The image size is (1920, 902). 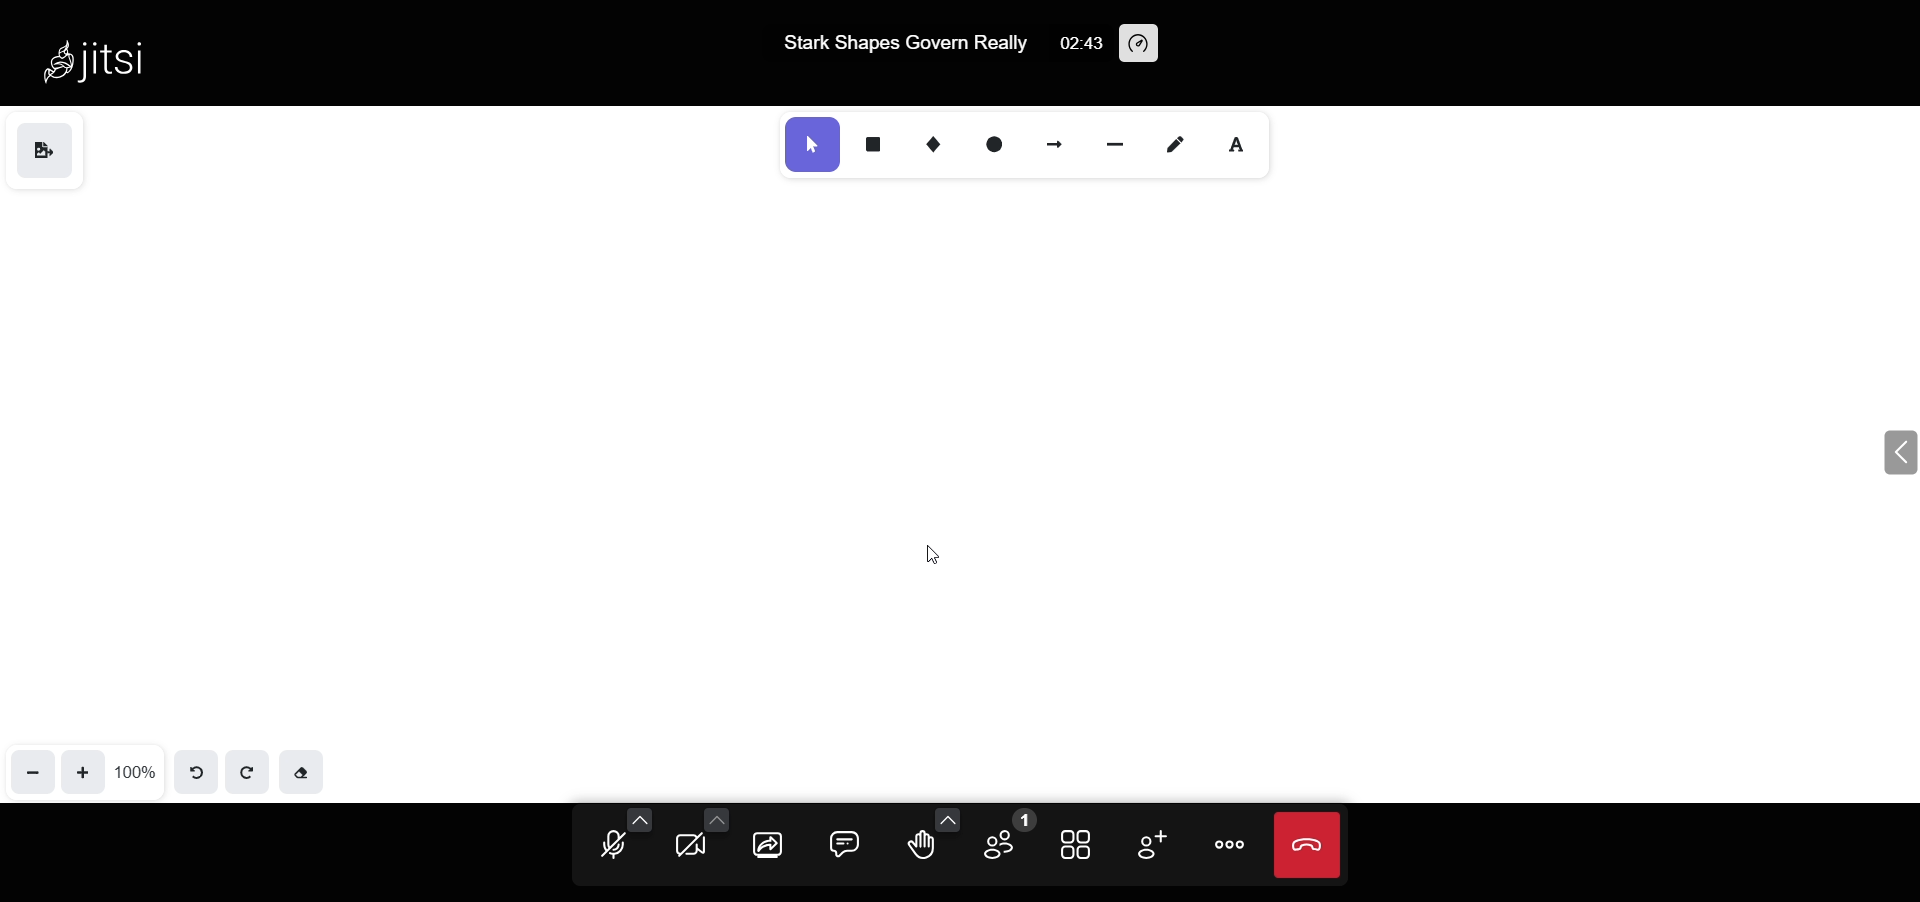 I want to click on raise hand, so click(x=920, y=849).